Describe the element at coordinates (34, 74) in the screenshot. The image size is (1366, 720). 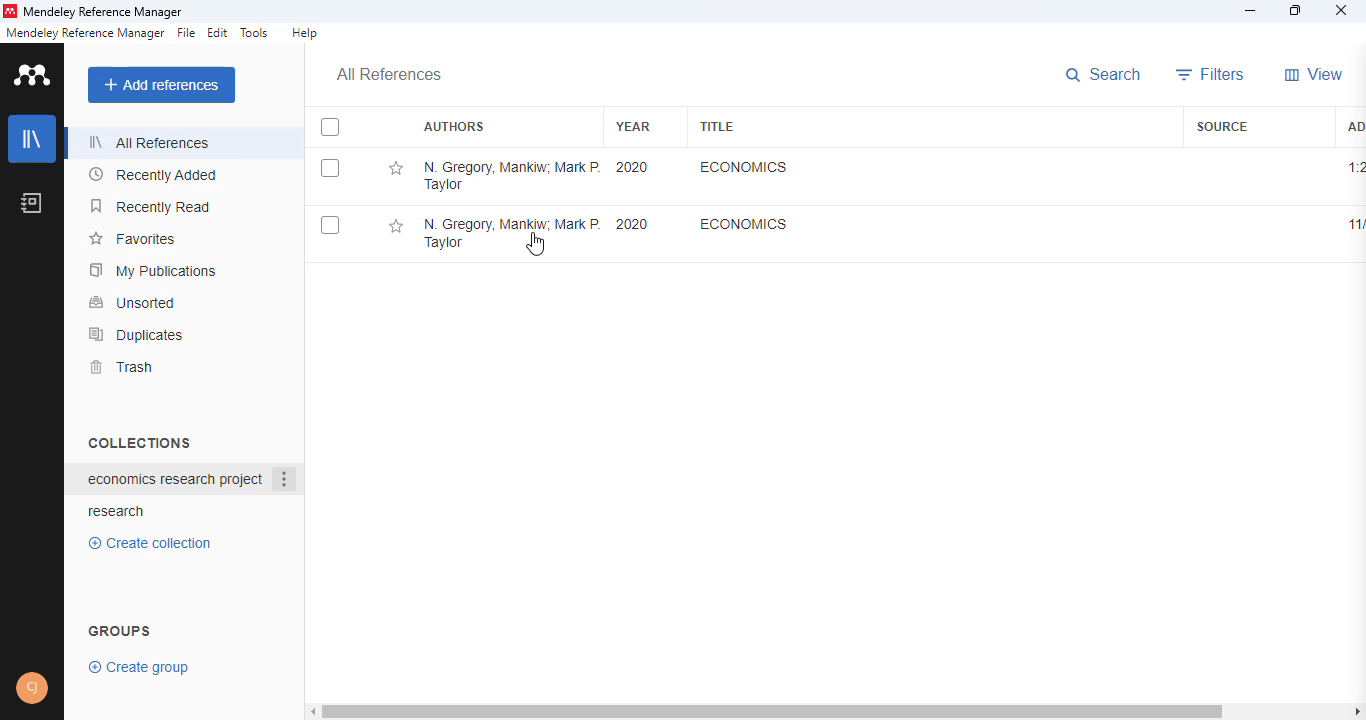
I see `logo` at that location.